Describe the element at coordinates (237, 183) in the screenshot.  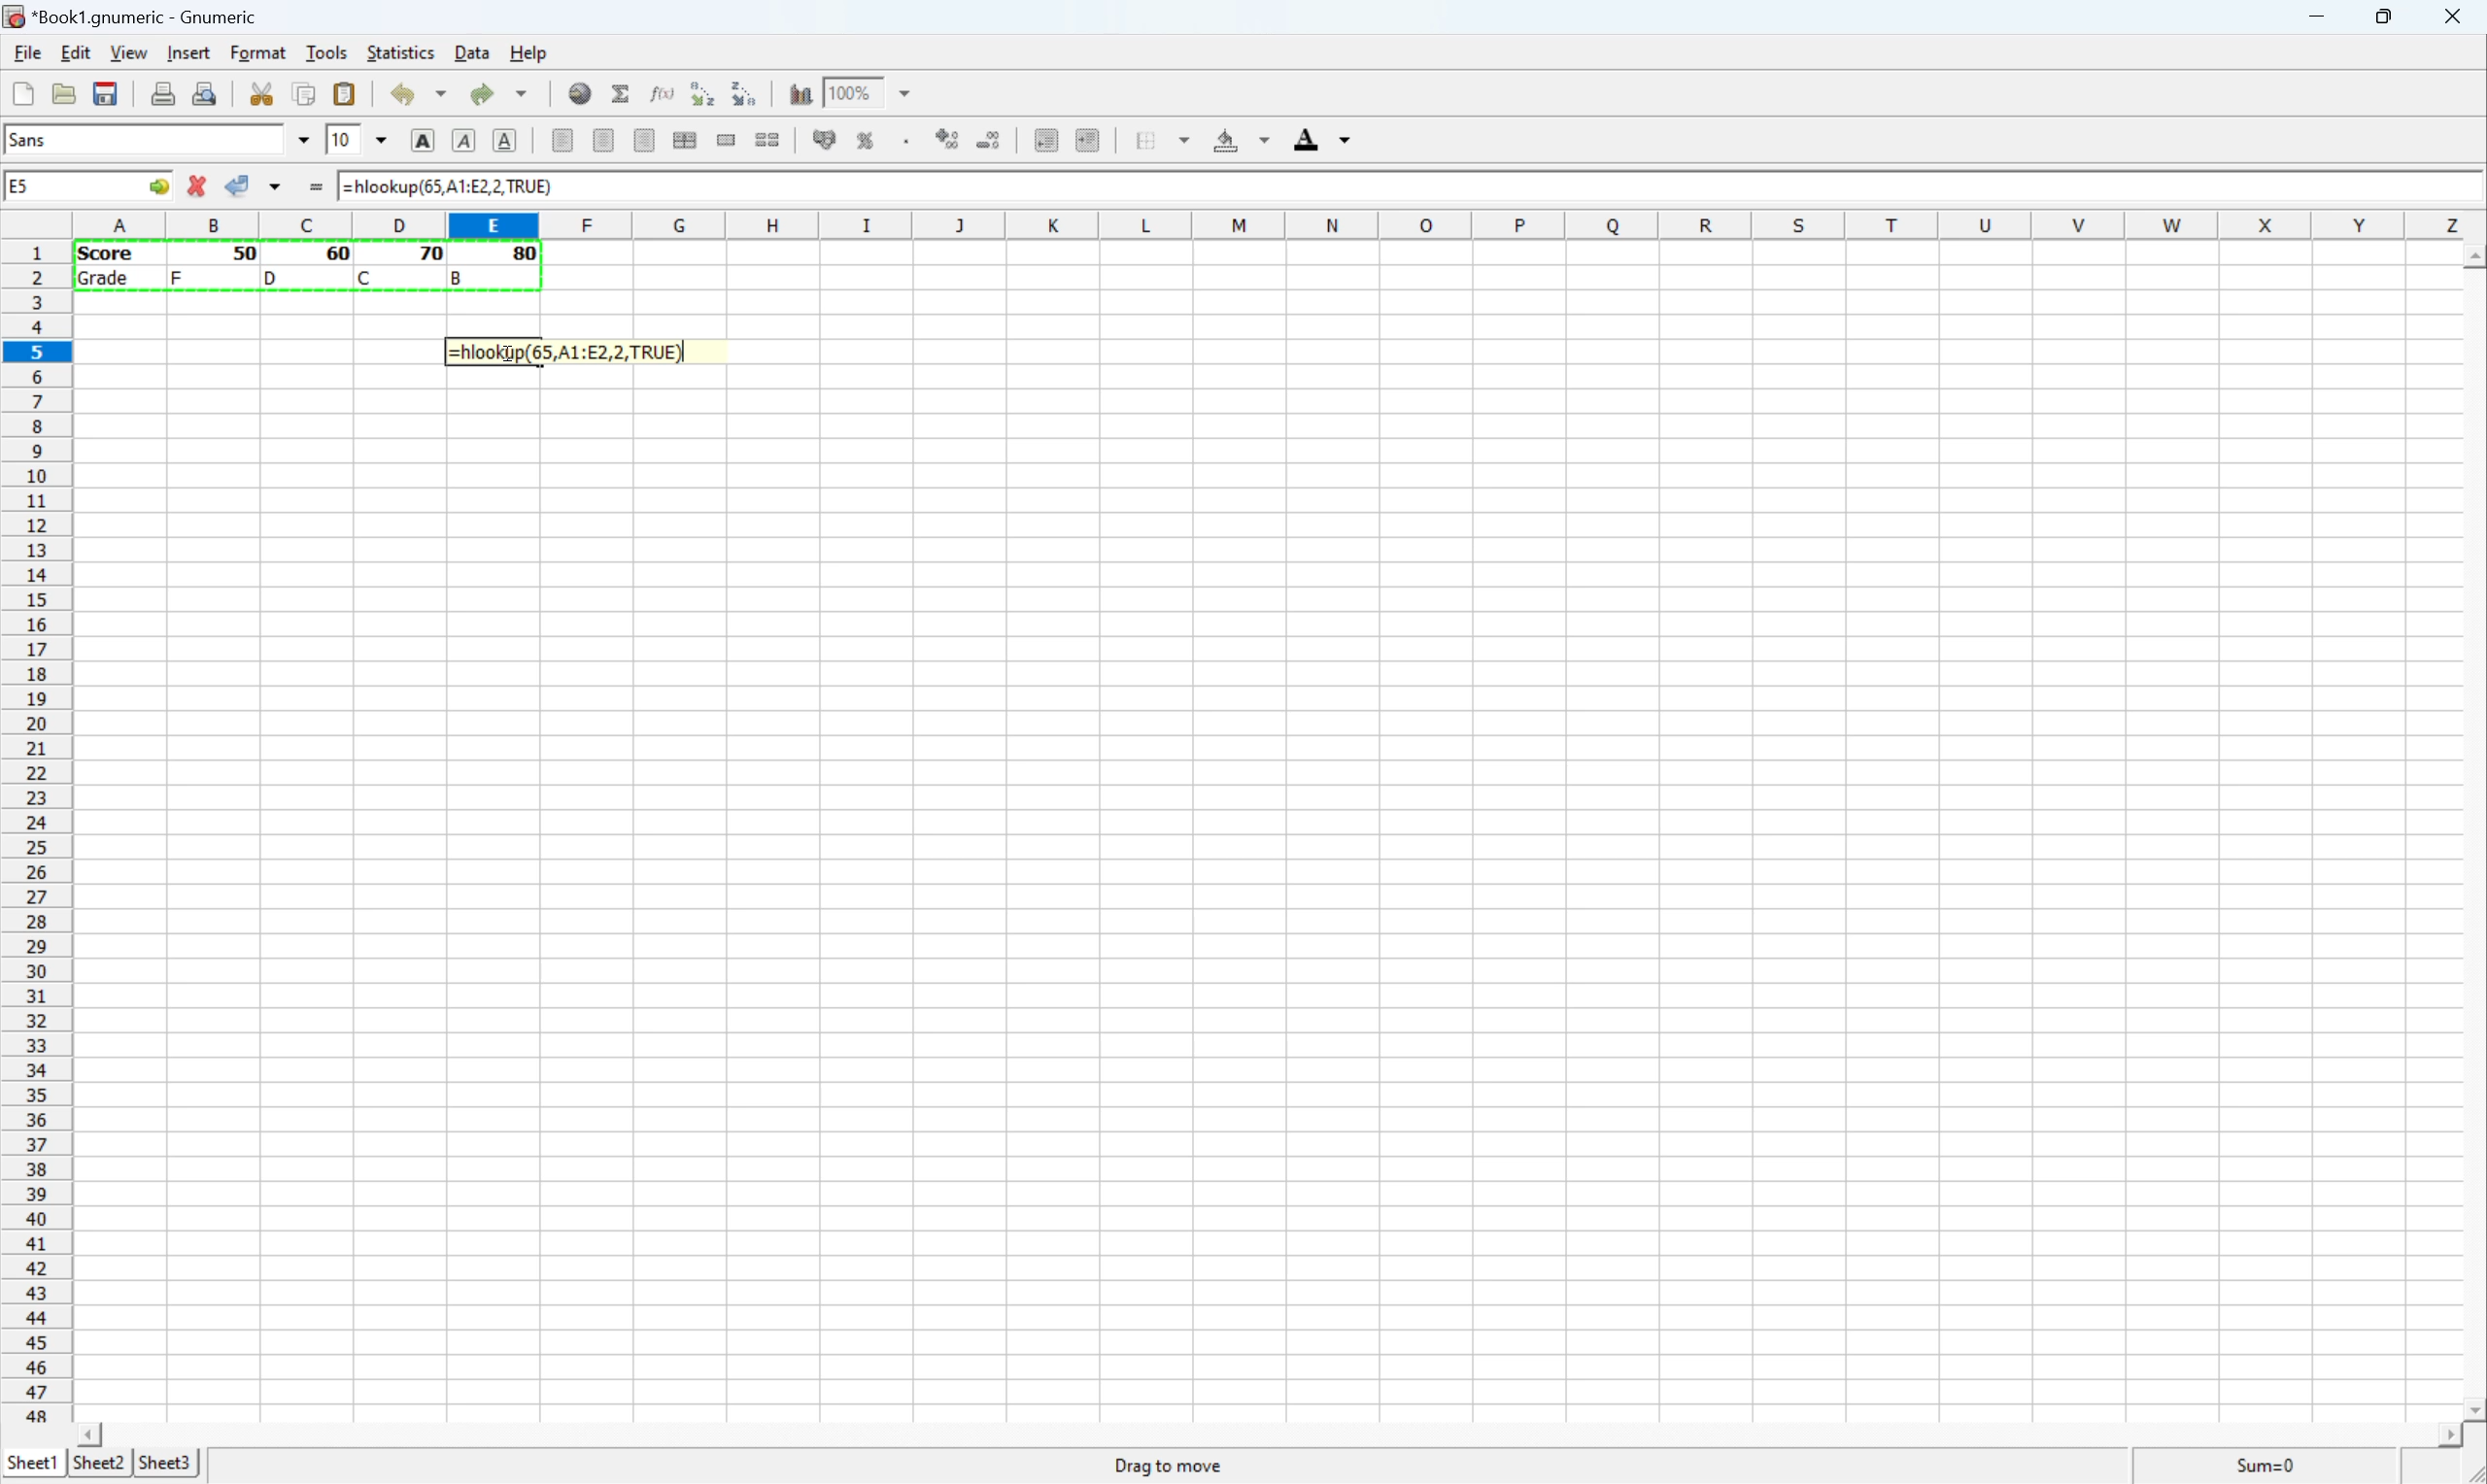
I see `Accept change` at that location.